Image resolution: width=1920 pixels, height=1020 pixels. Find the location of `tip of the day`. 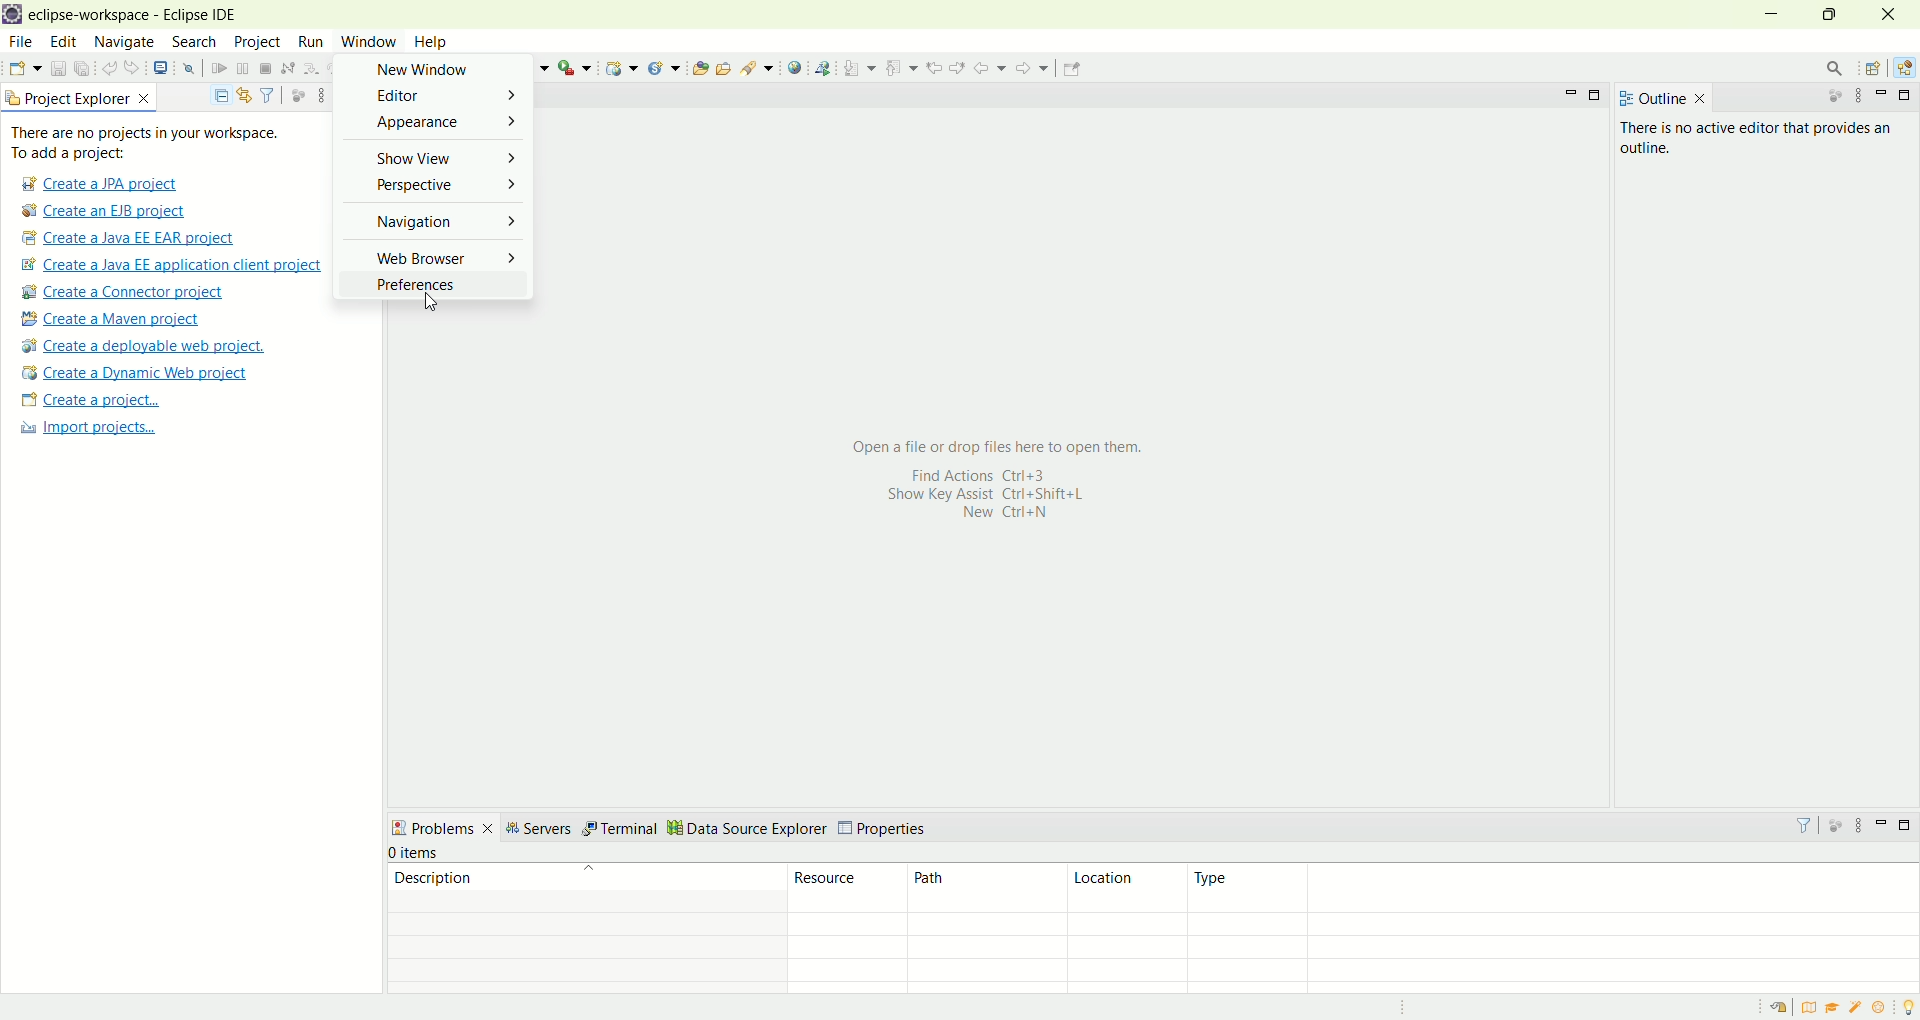

tip of the day is located at coordinates (1908, 1005).